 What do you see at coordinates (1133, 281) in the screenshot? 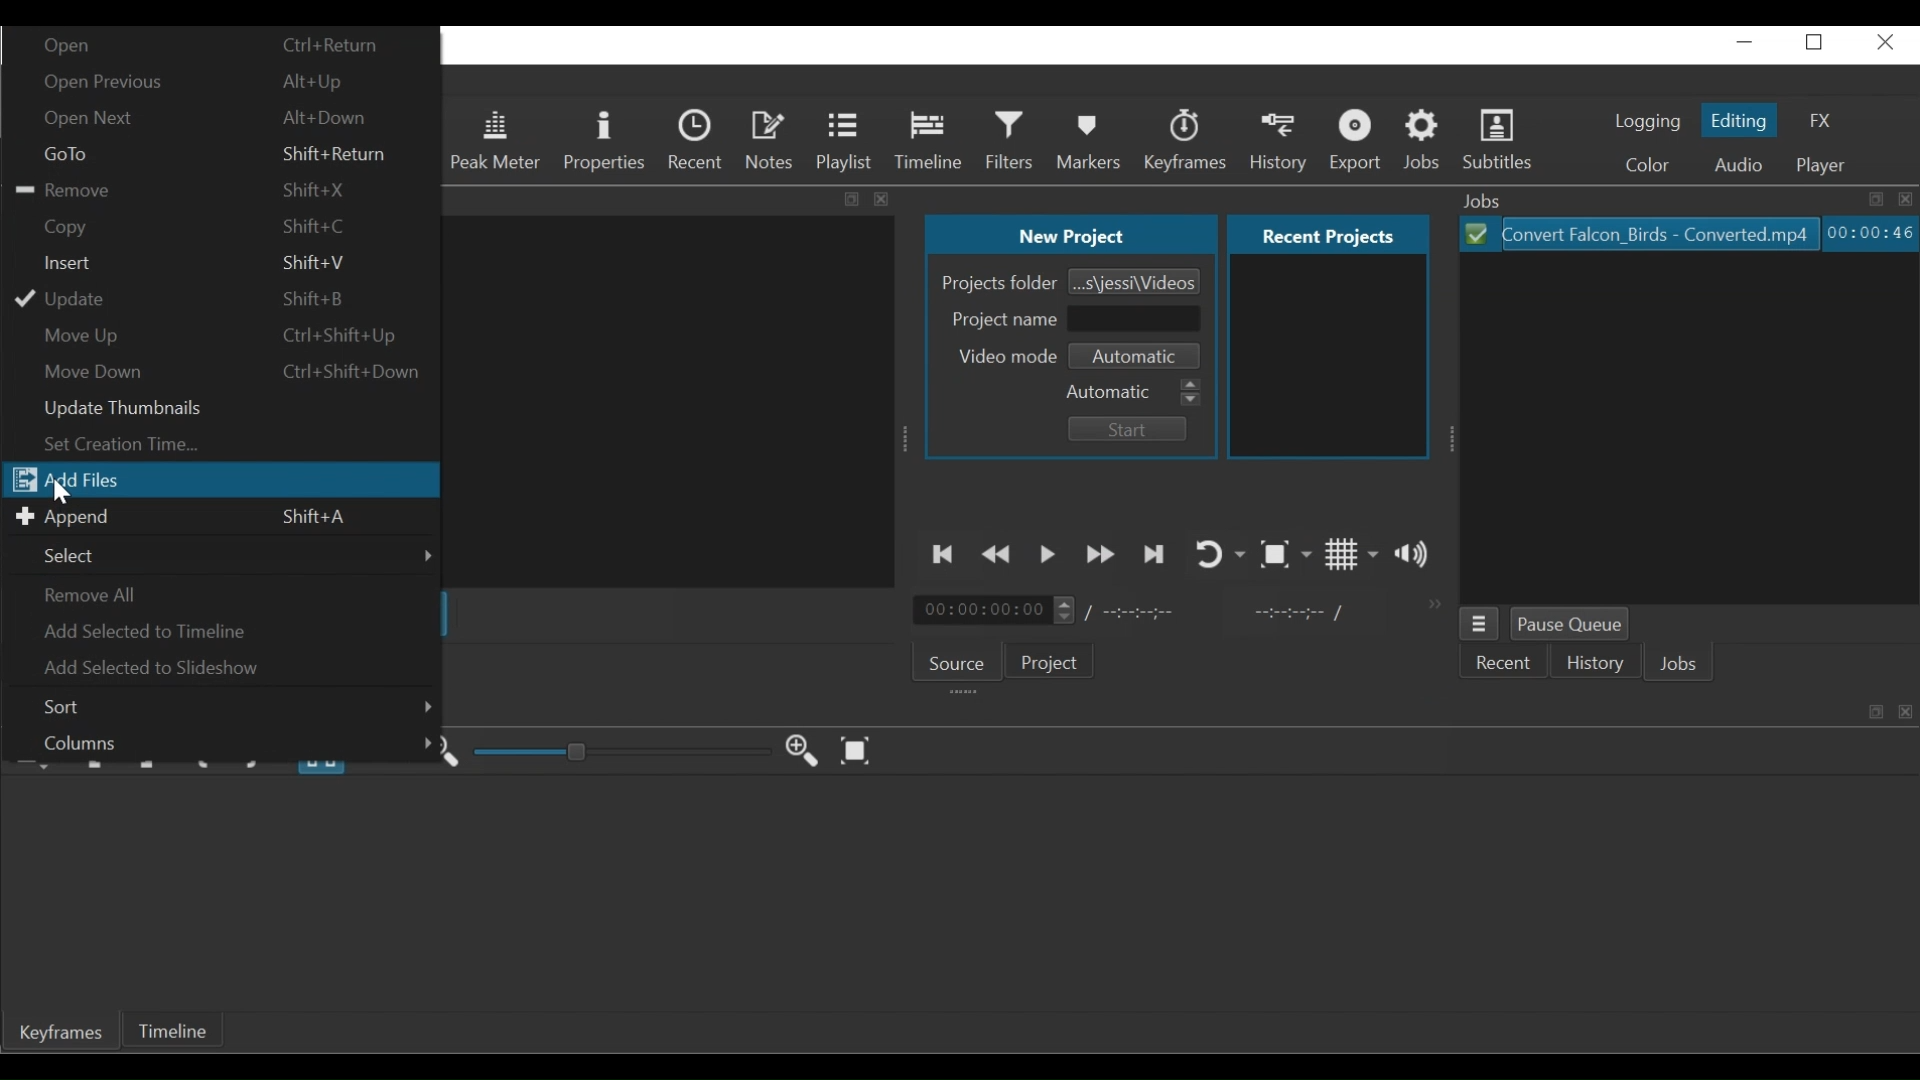
I see `Browse Project Folder` at bounding box center [1133, 281].